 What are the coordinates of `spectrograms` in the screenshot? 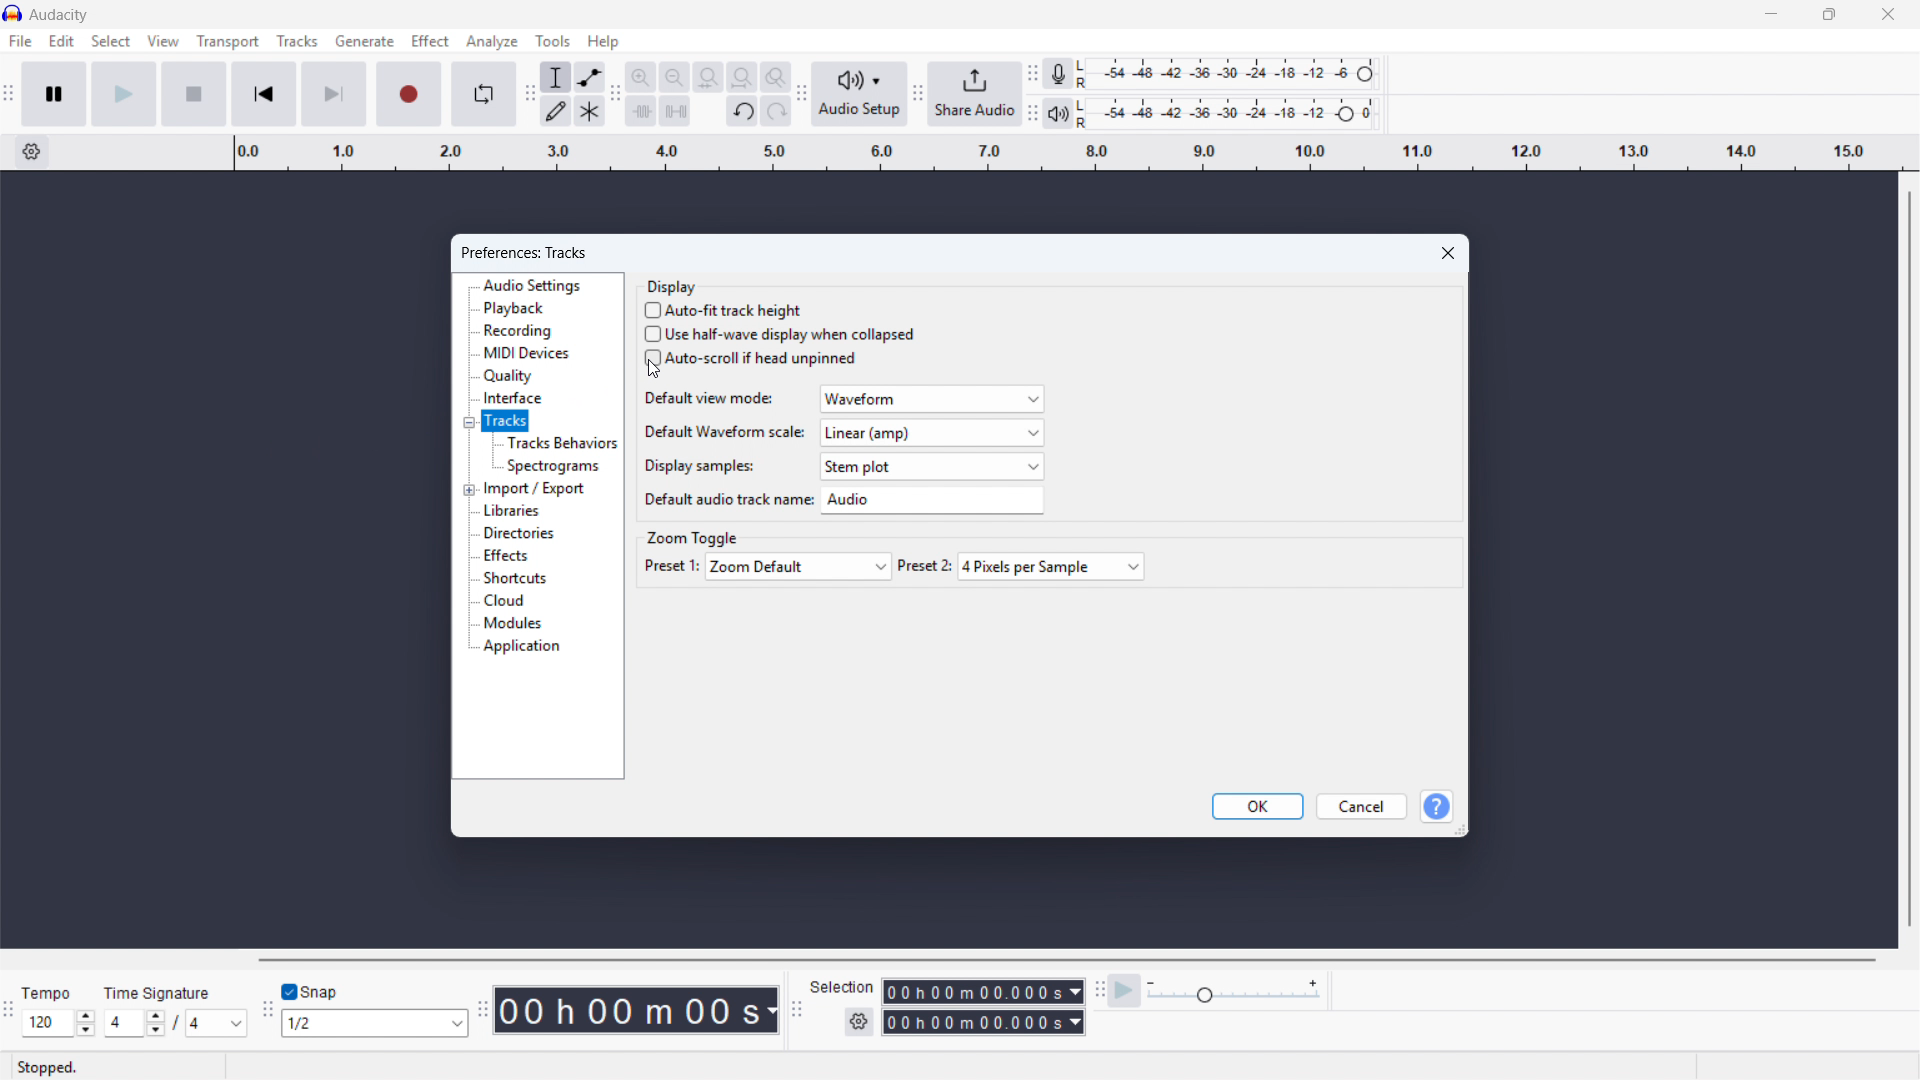 It's located at (554, 466).